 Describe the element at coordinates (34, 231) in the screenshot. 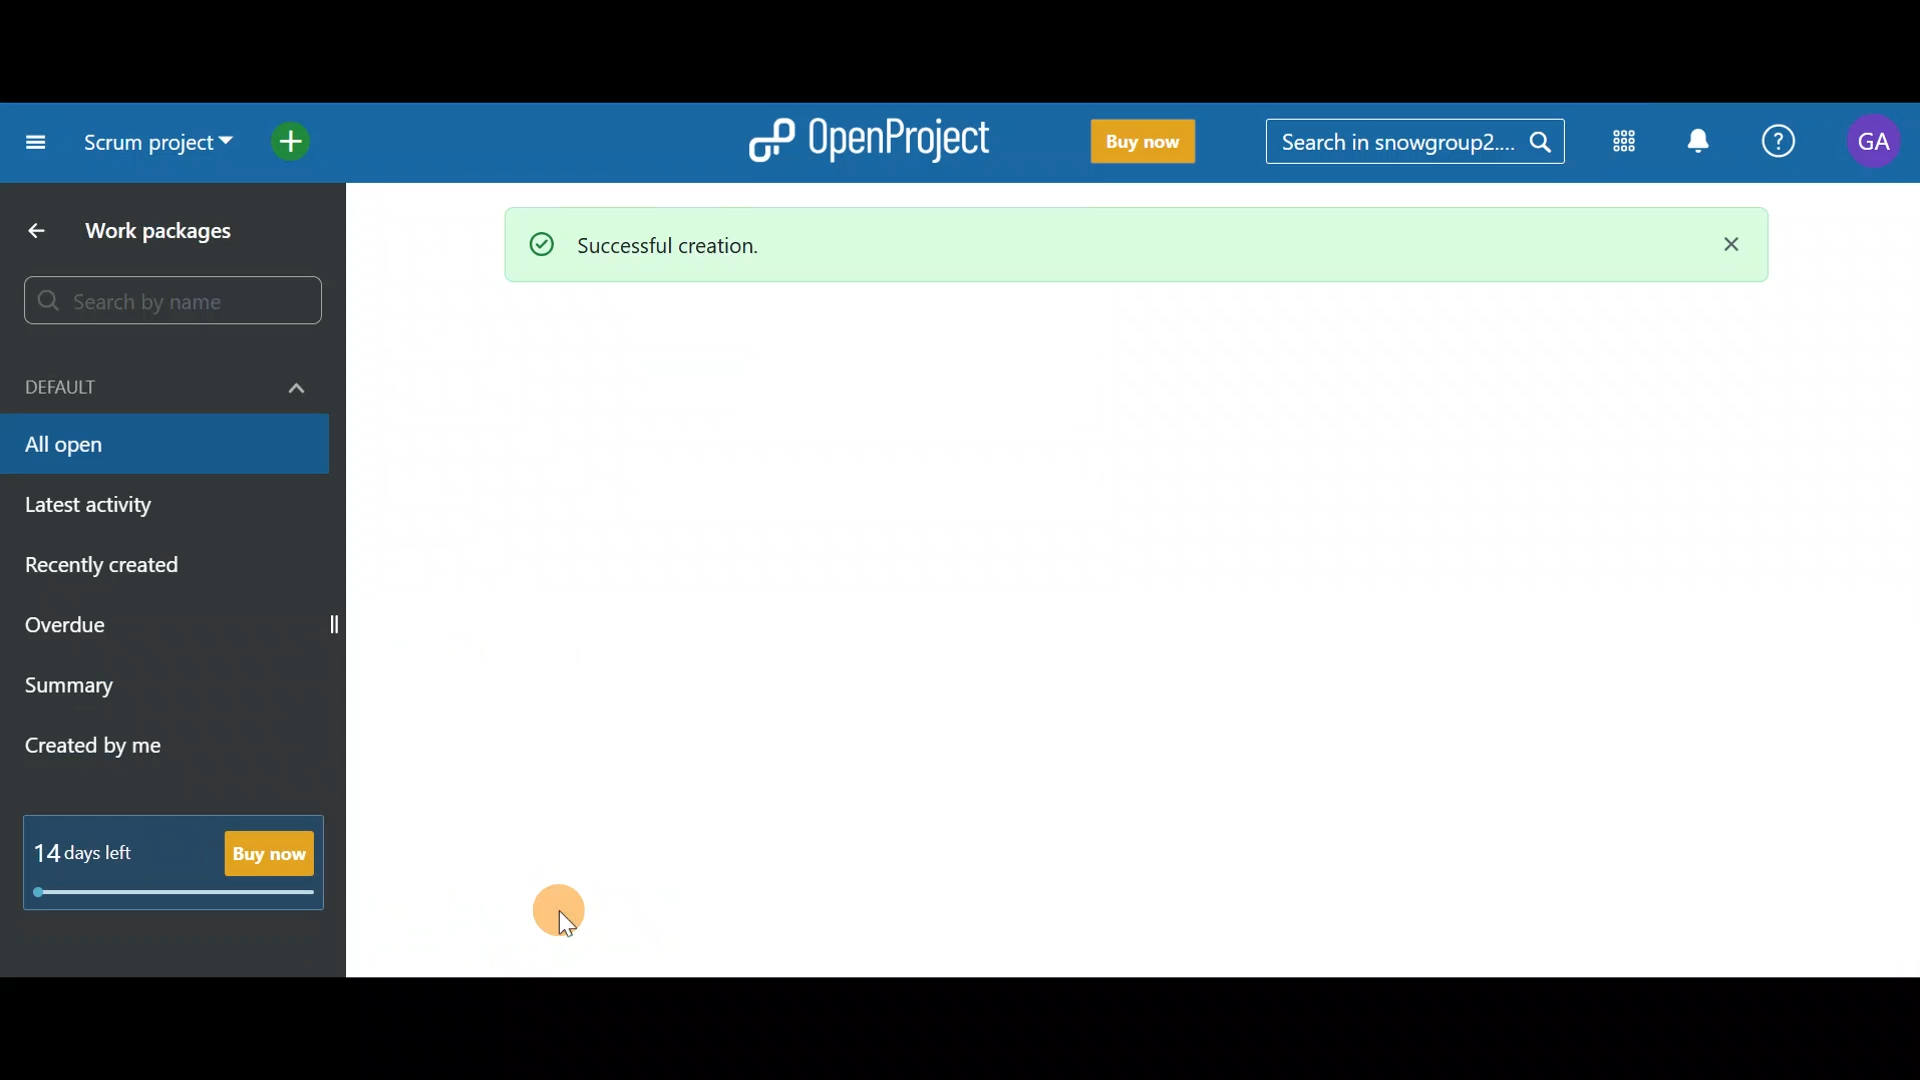

I see `Back` at that location.